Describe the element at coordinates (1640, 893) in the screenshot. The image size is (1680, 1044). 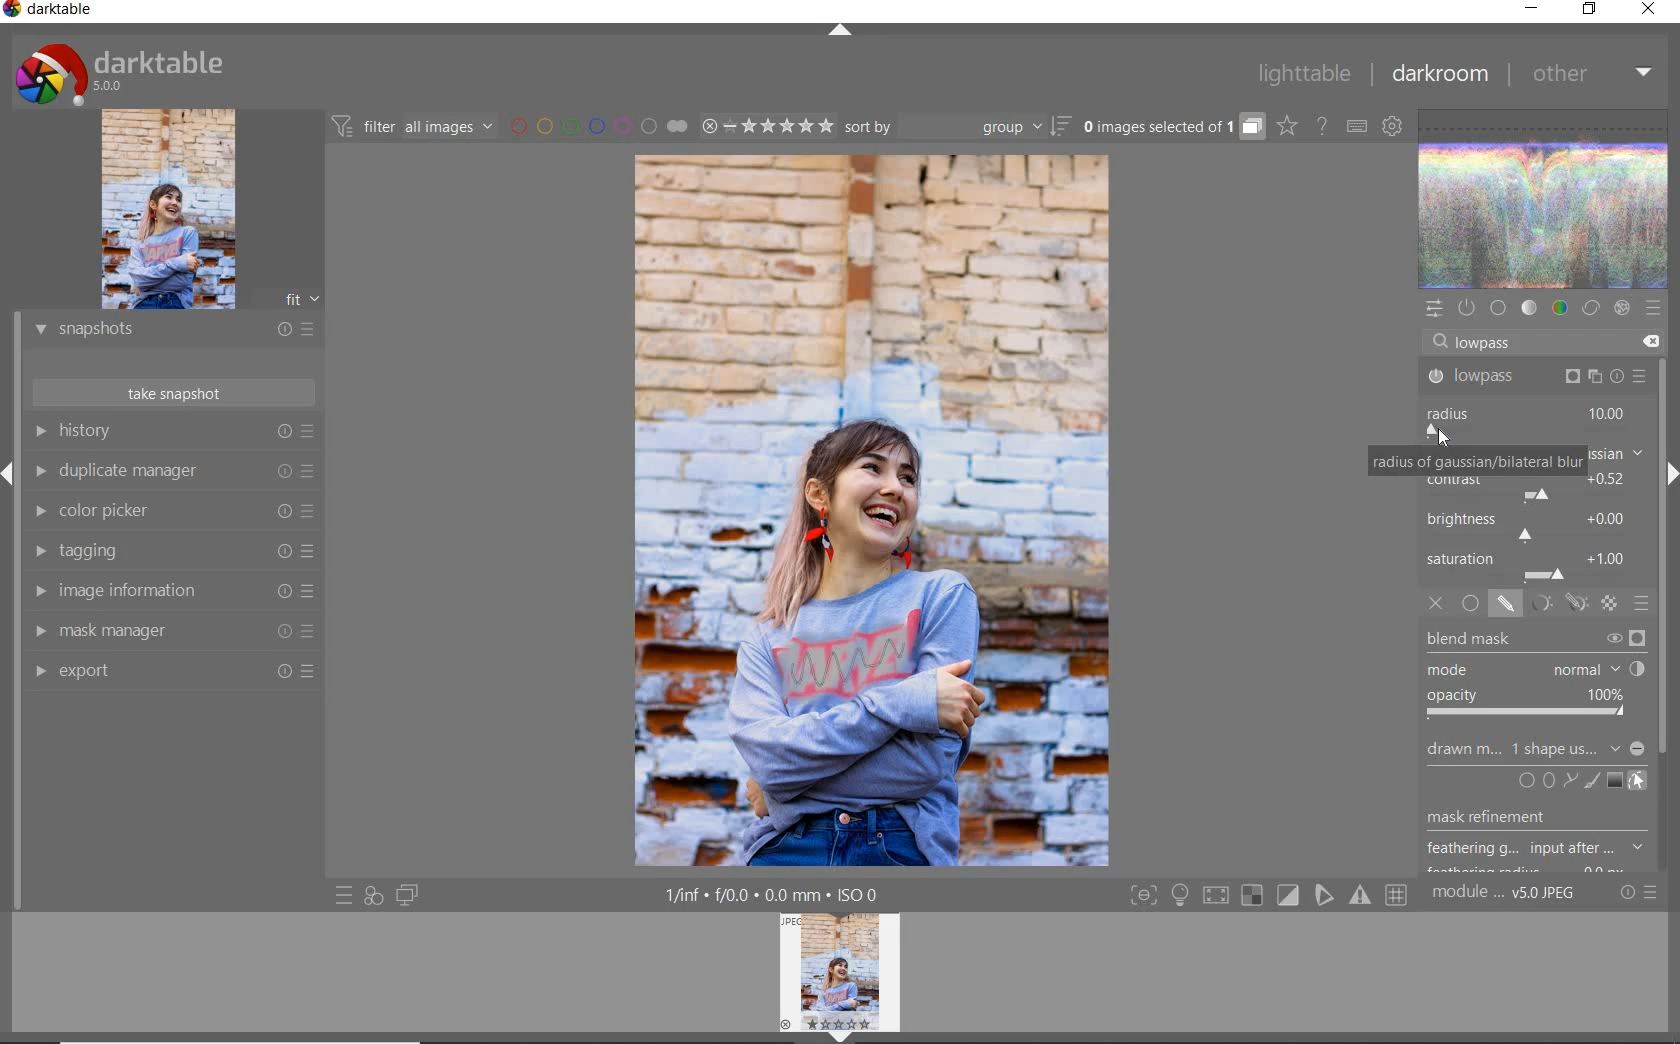
I see `reset or presets and preferences` at that location.